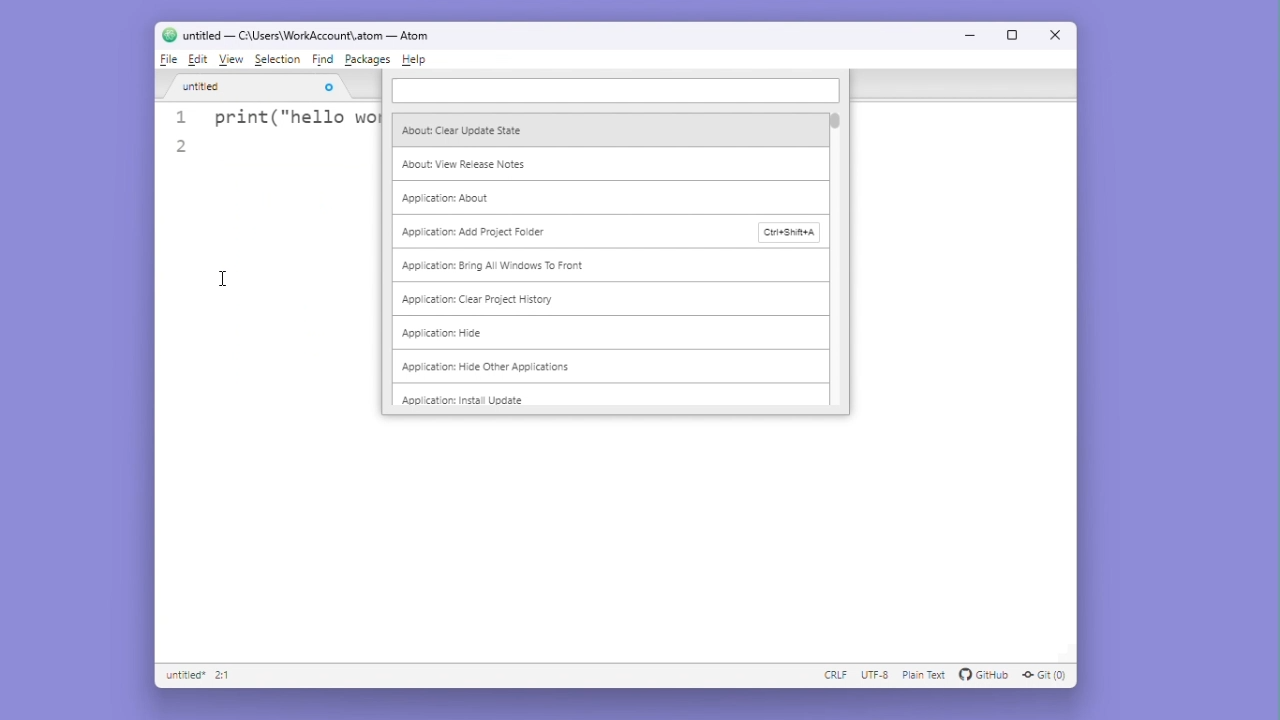 Image resolution: width=1280 pixels, height=720 pixels. What do you see at coordinates (255, 87) in the screenshot?
I see `toggle full screen` at bounding box center [255, 87].